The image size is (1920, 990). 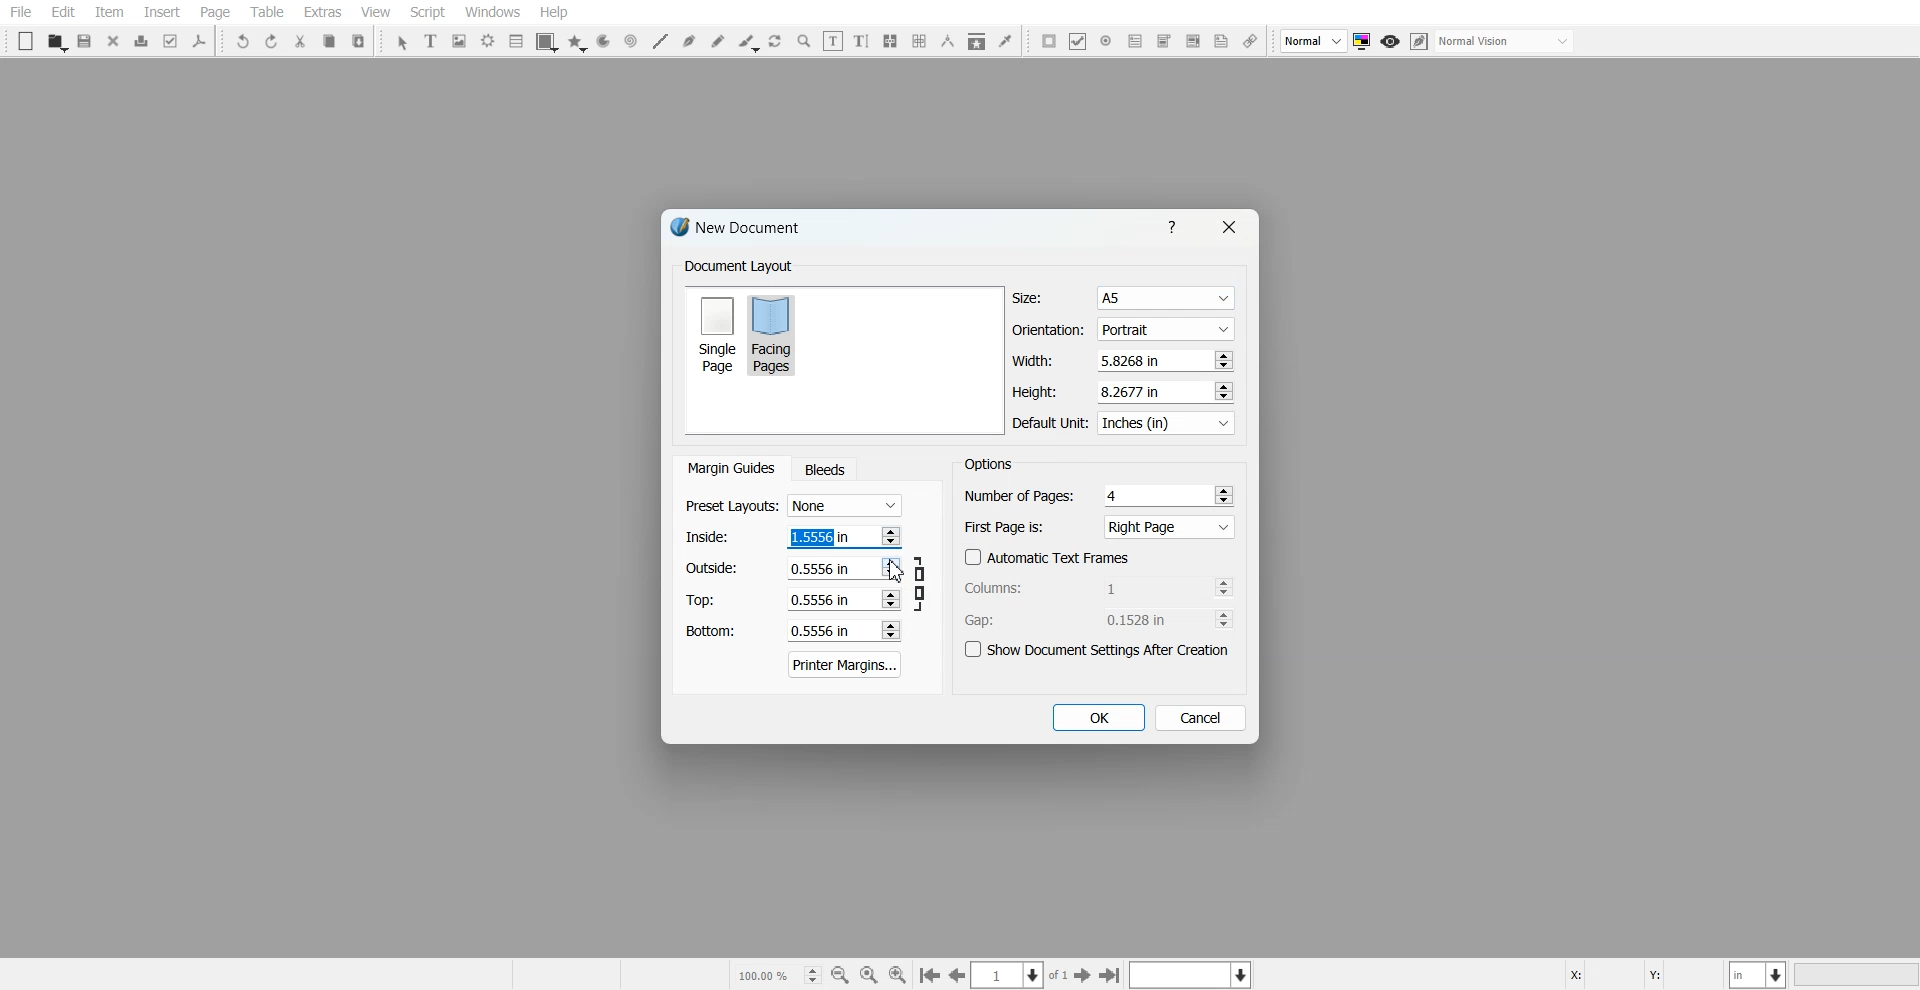 What do you see at coordinates (432, 40) in the screenshot?
I see `Text Frame` at bounding box center [432, 40].